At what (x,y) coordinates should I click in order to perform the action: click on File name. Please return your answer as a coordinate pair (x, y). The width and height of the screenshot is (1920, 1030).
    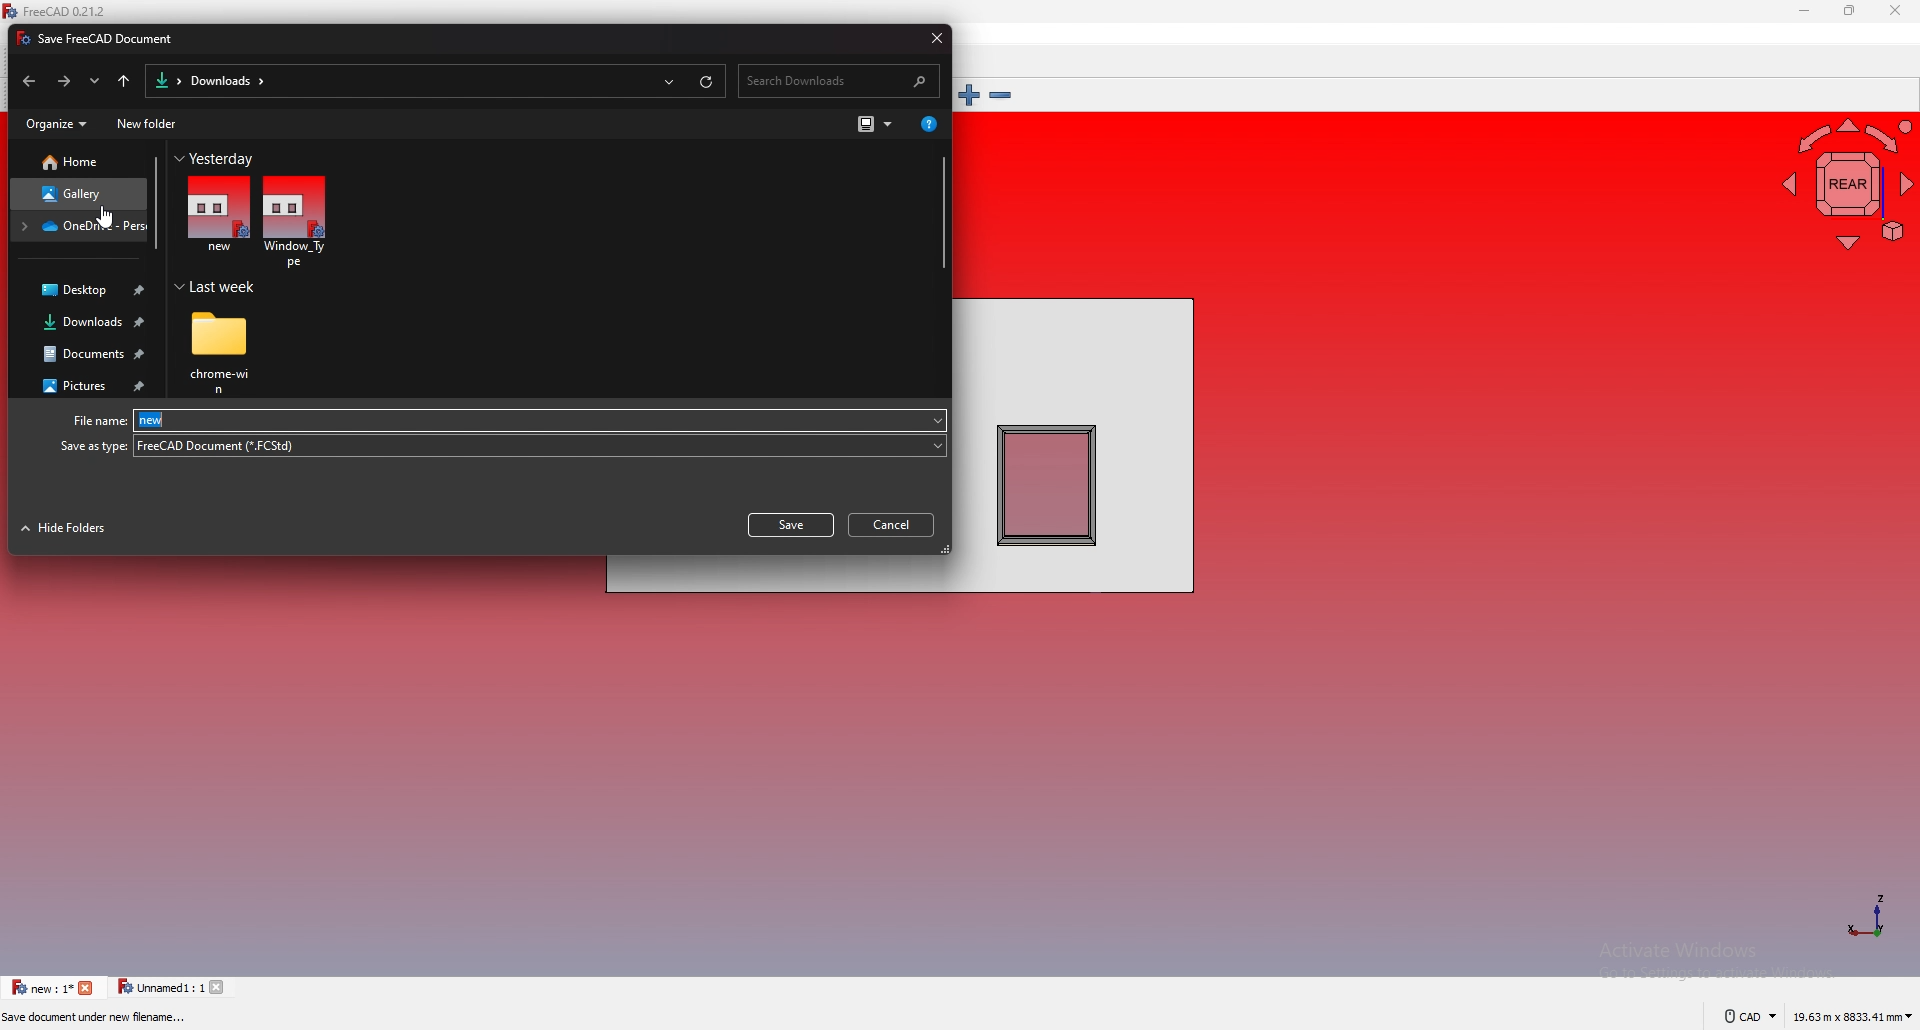
    Looking at the image, I should click on (94, 420).